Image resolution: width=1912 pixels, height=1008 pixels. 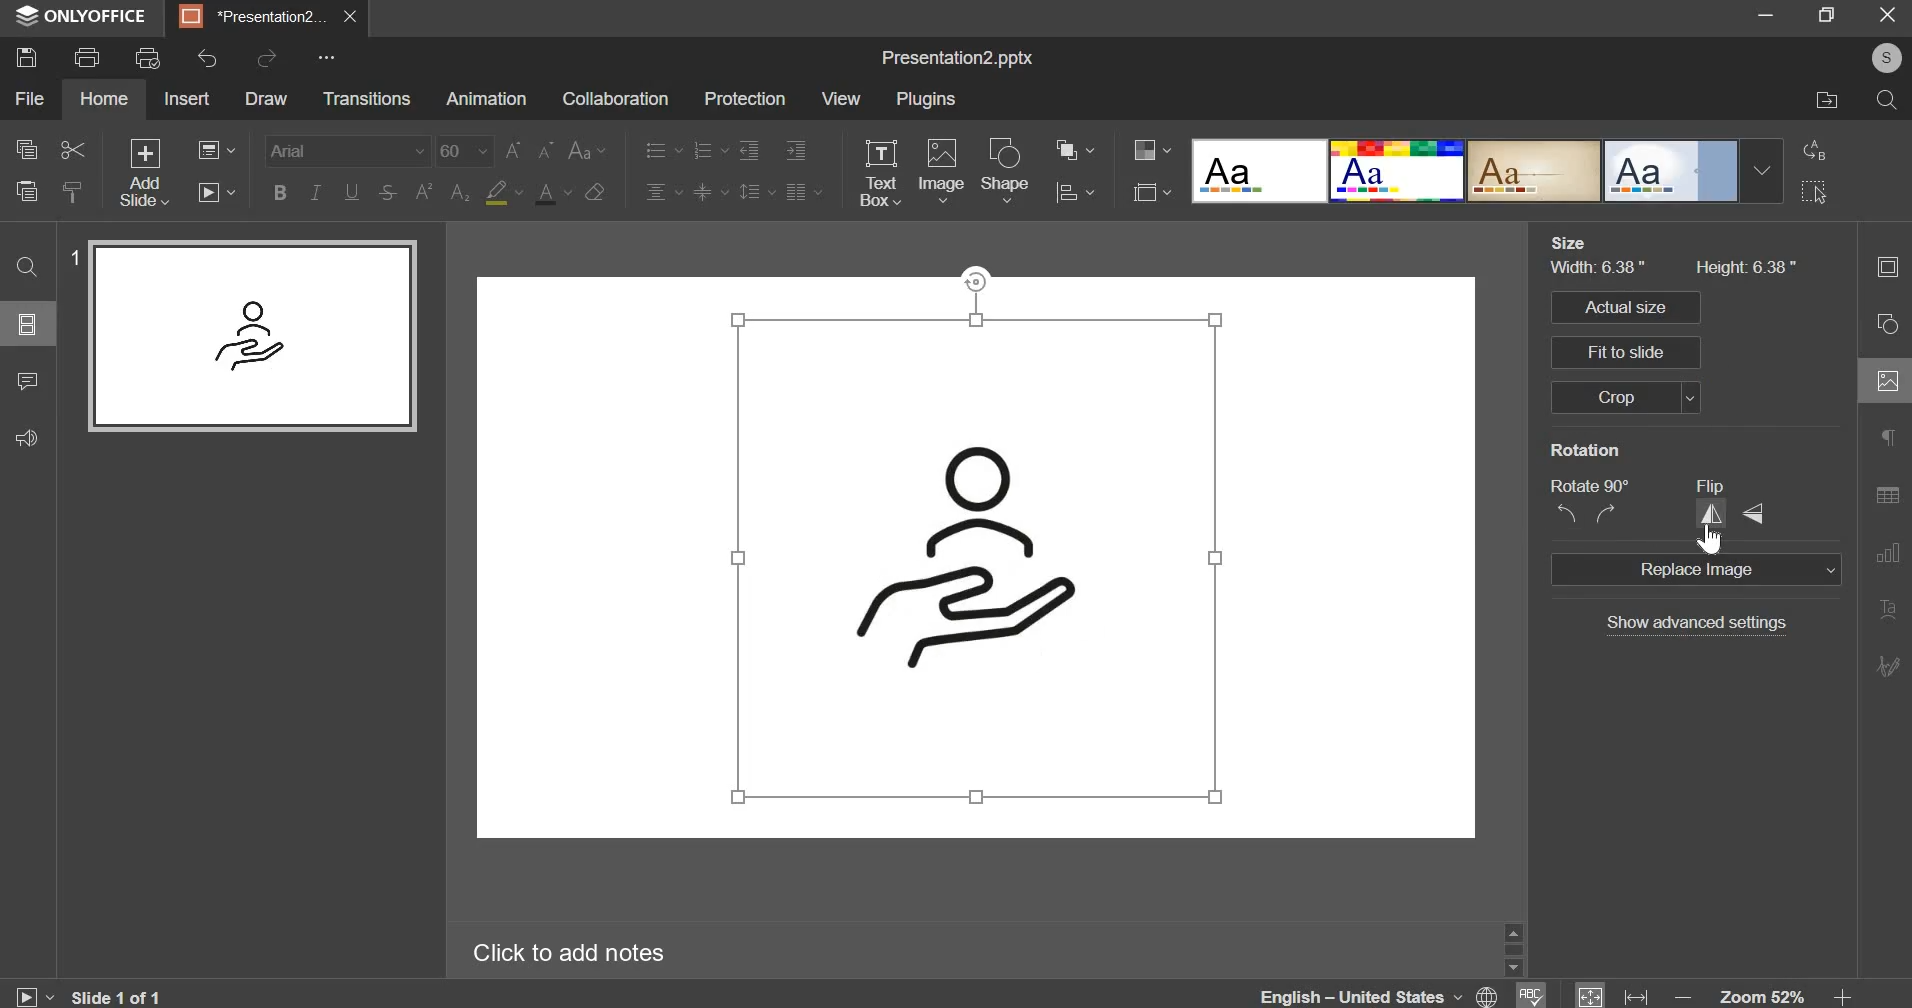 What do you see at coordinates (1712, 540) in the screenshot?
I see `cursor` at bounding box center [1712, 540].